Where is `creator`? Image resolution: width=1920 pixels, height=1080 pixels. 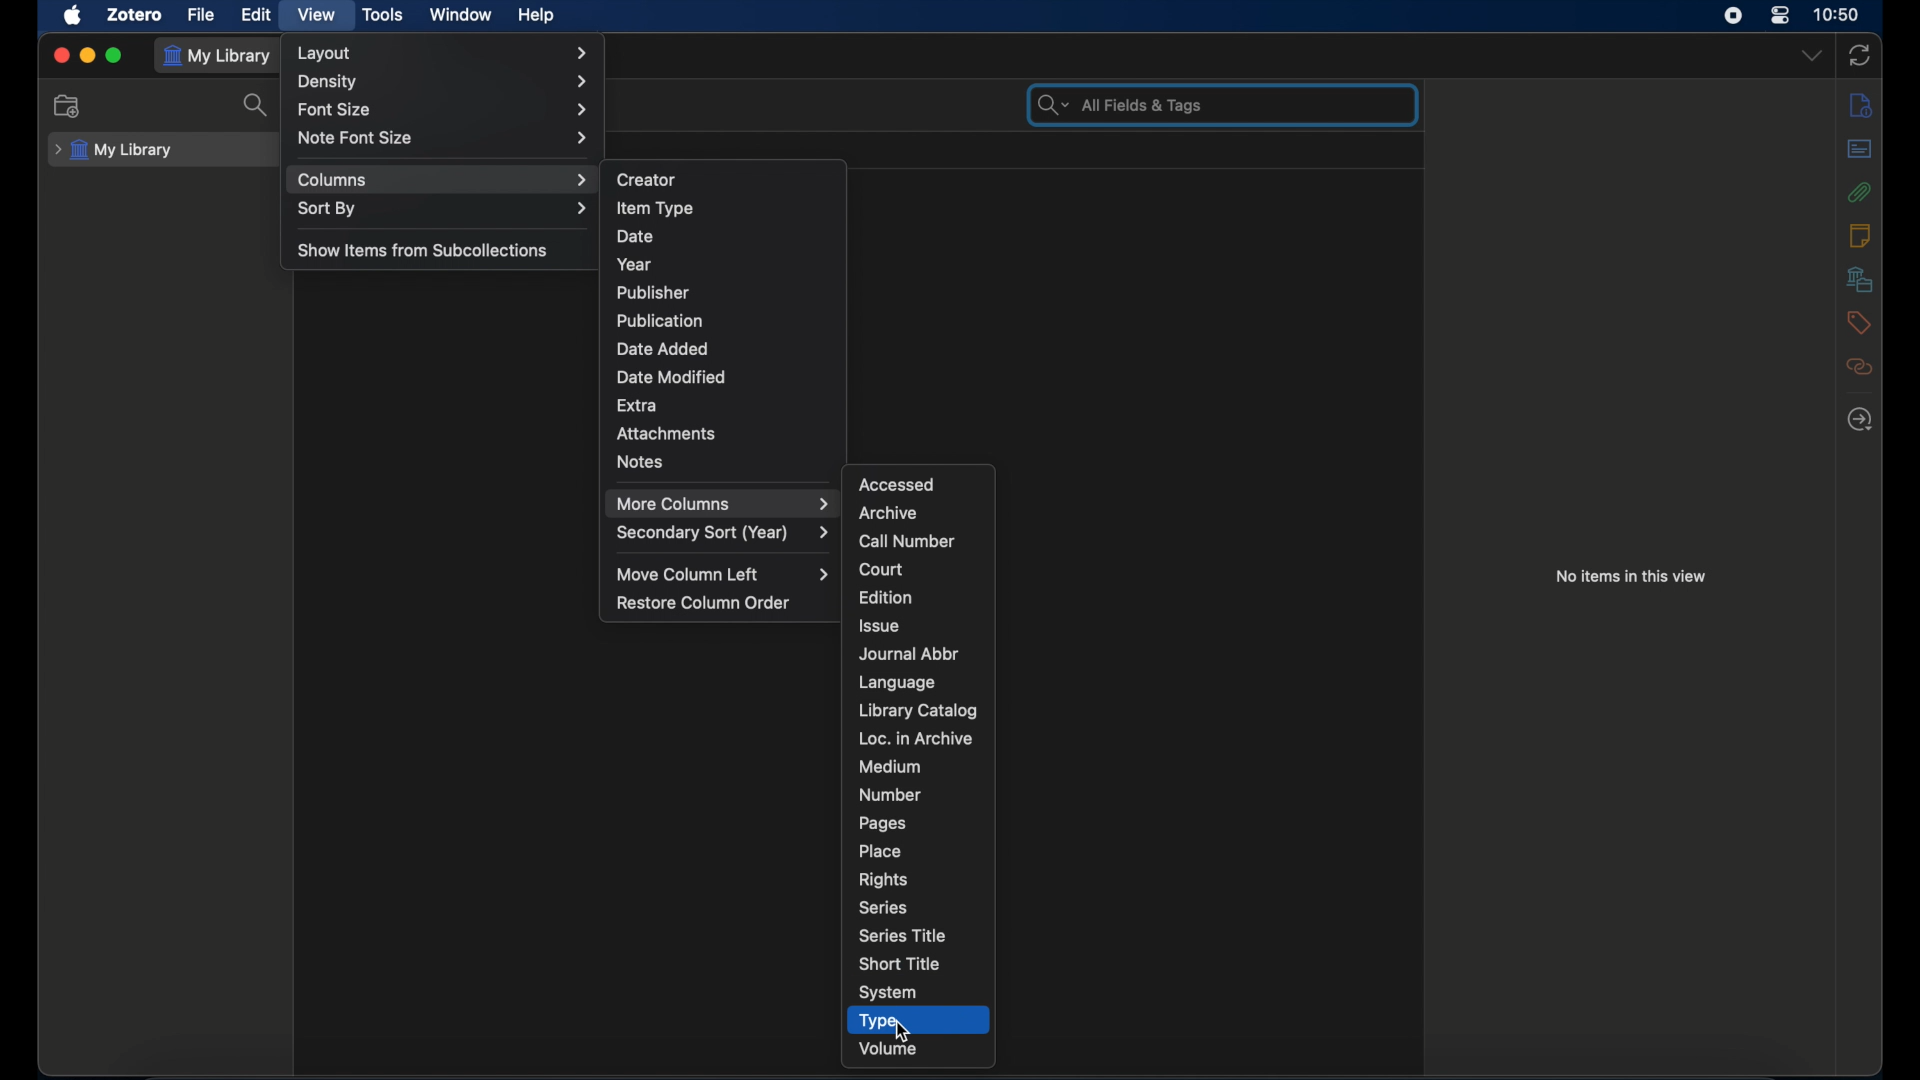 creator is located at coordinates (646, 178).